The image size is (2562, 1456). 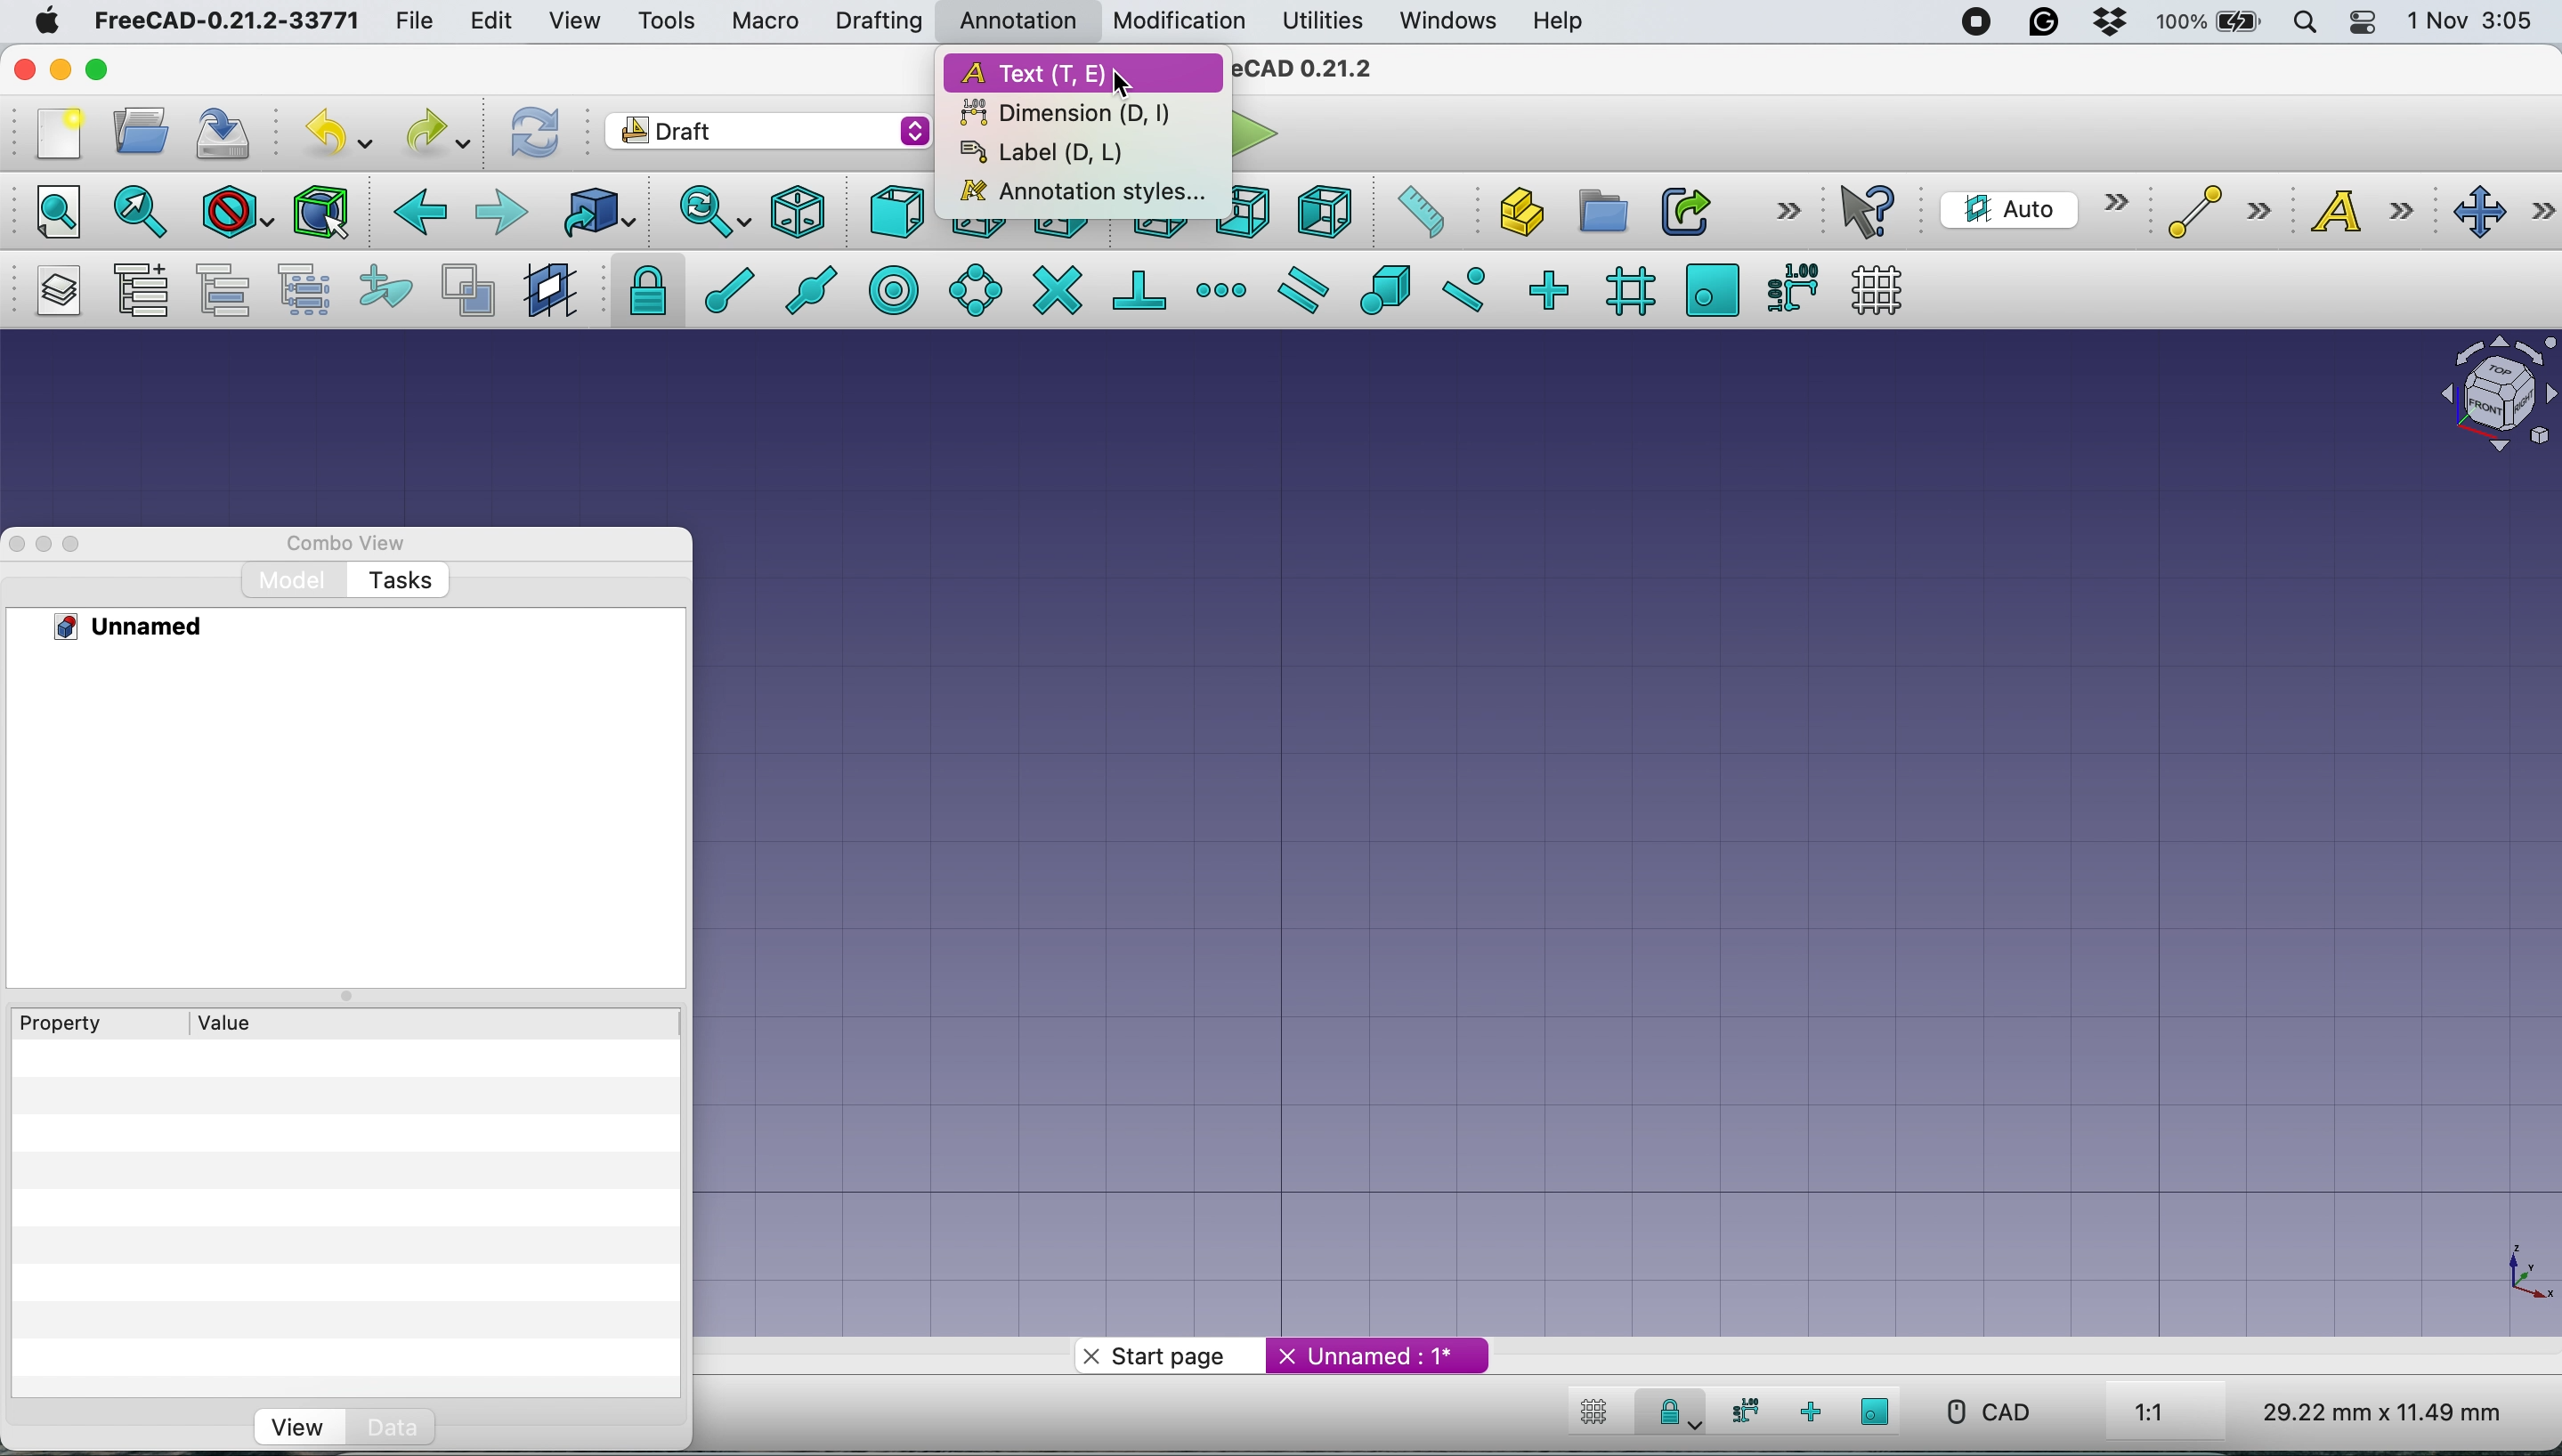 What do you see at coordinates (1059, 114) in the screenshot?
I see `dimension` at bounding box center [1059, 114].